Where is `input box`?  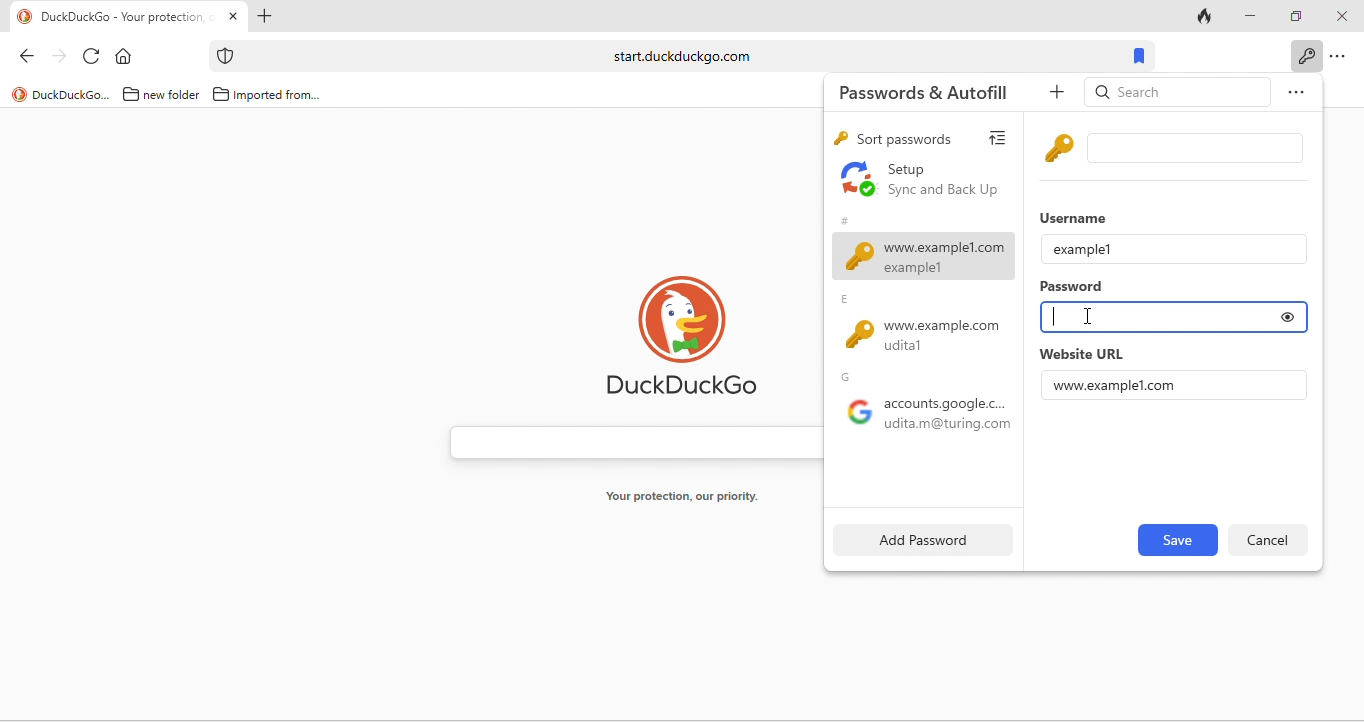 input box is located at coordinates (1199, 148).